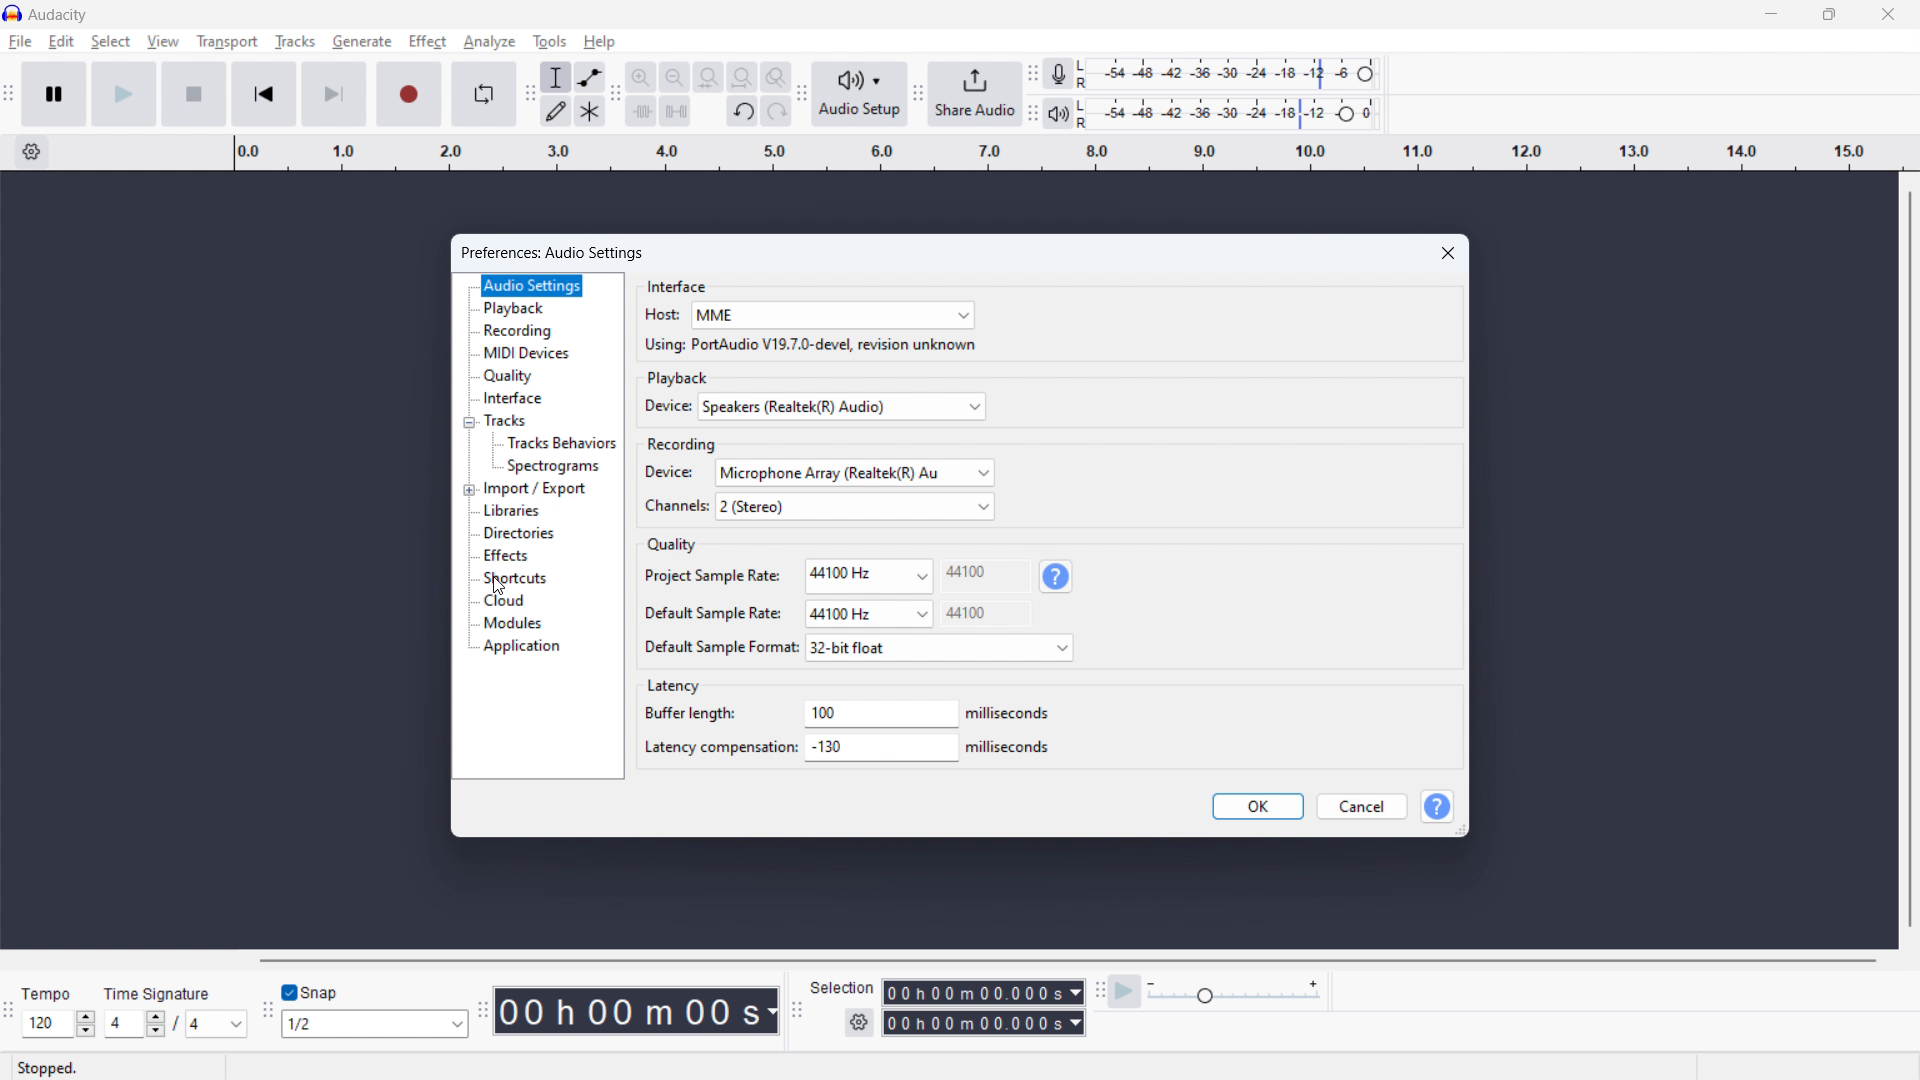 The height and width of the screenshot is (1080, 1920). I want to click on buffer length, so click(883, 714).